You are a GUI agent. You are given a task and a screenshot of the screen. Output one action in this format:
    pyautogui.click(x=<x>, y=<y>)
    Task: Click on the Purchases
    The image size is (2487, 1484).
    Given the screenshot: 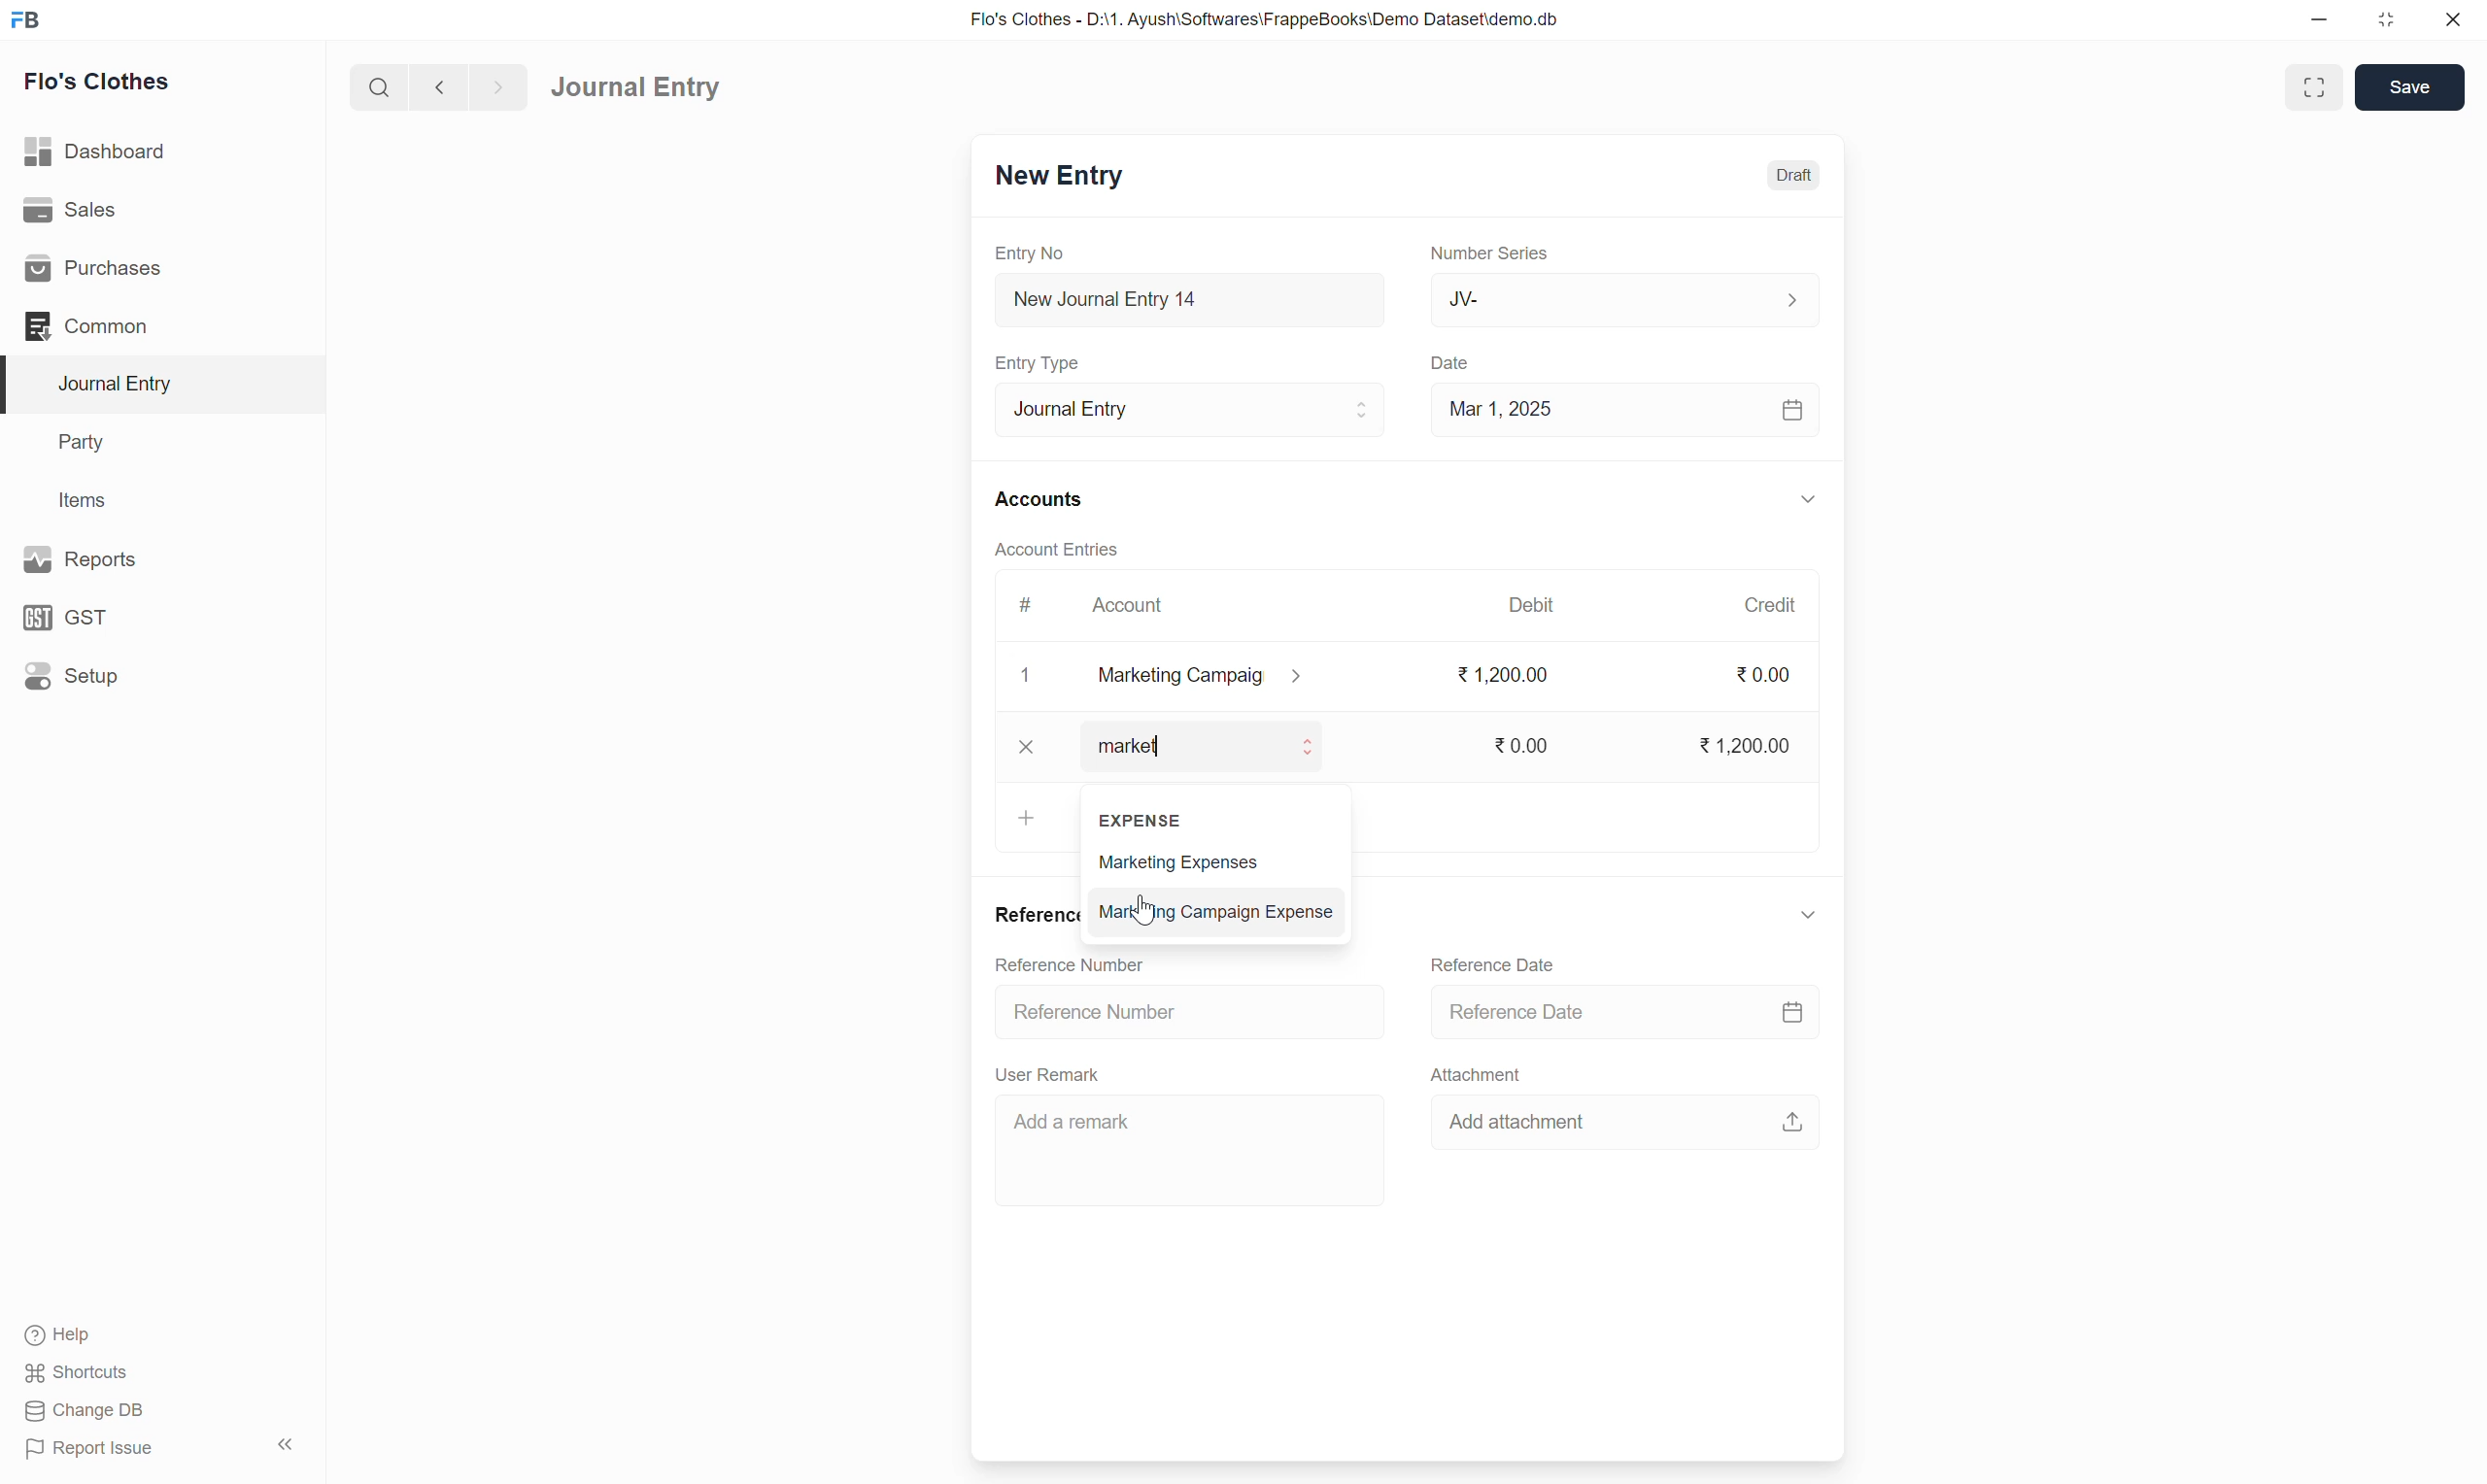 What is the action you would take?
    pyautogui.click(x=99, y=269)
    